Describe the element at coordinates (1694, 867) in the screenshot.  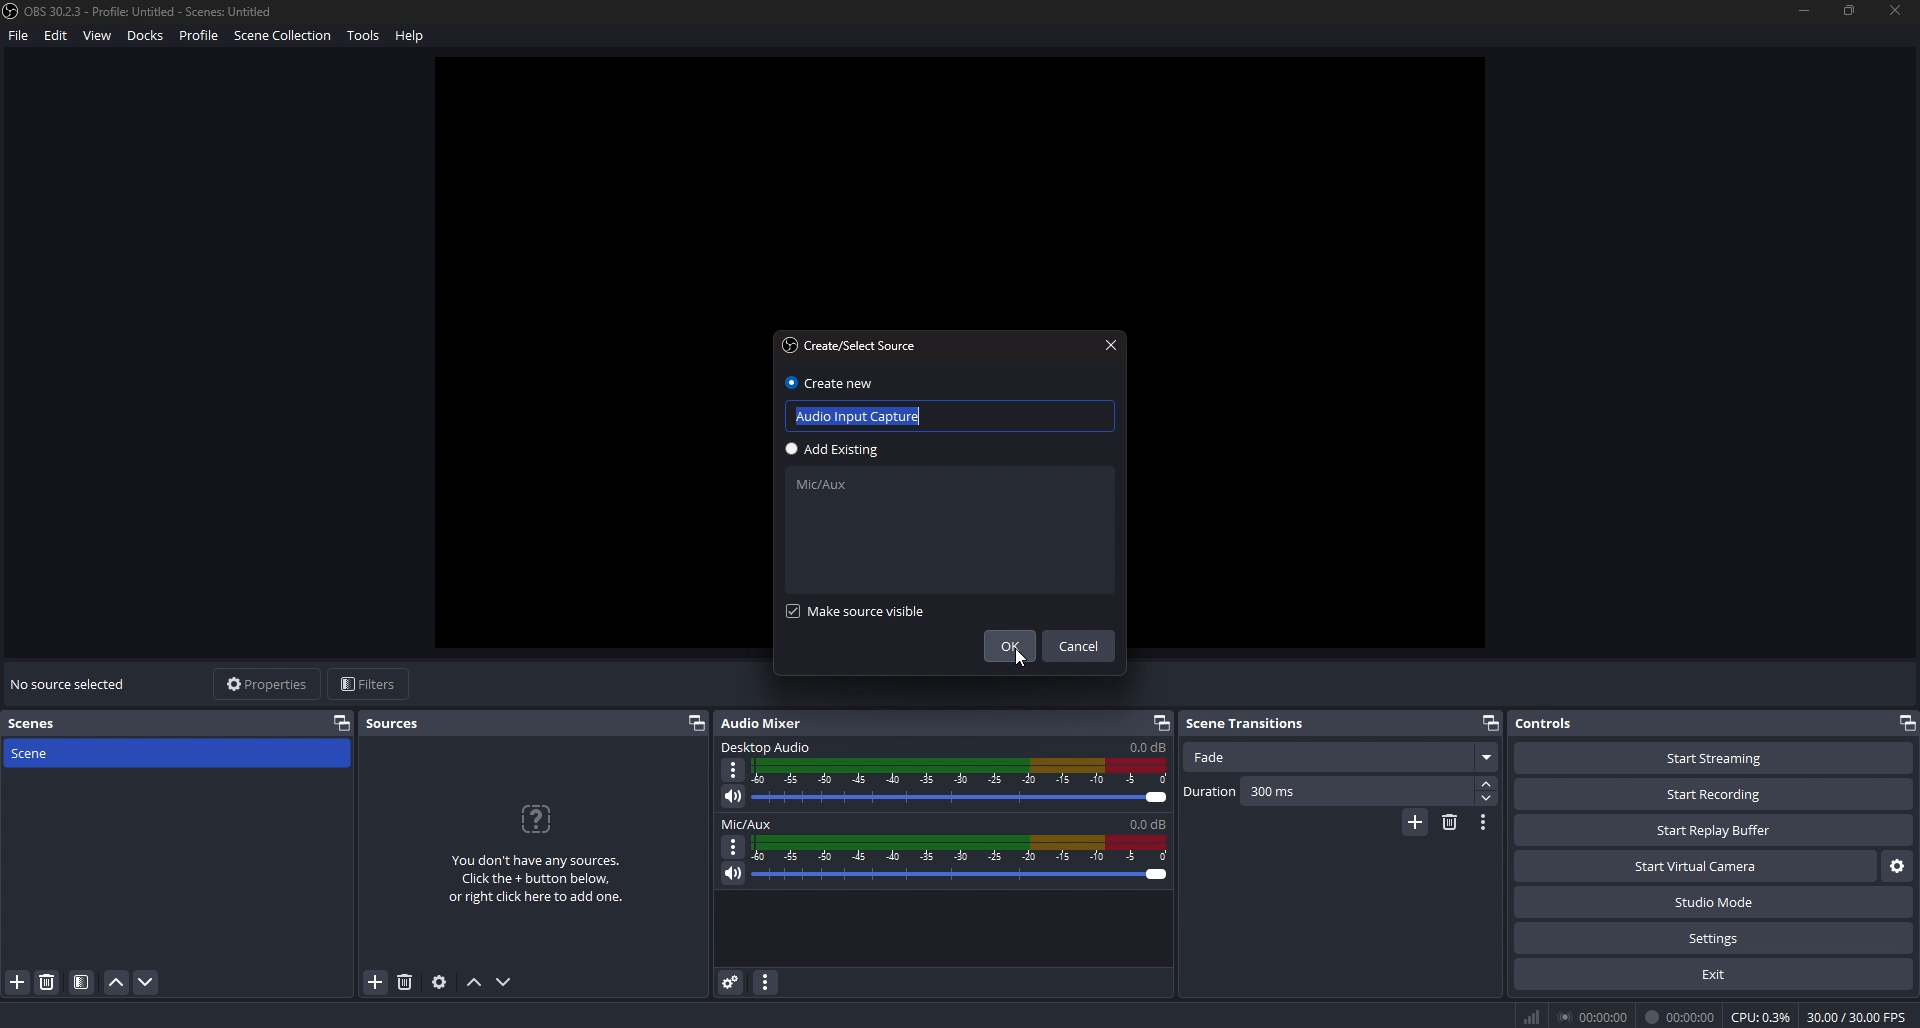
I see `start virtual camera` at that location.